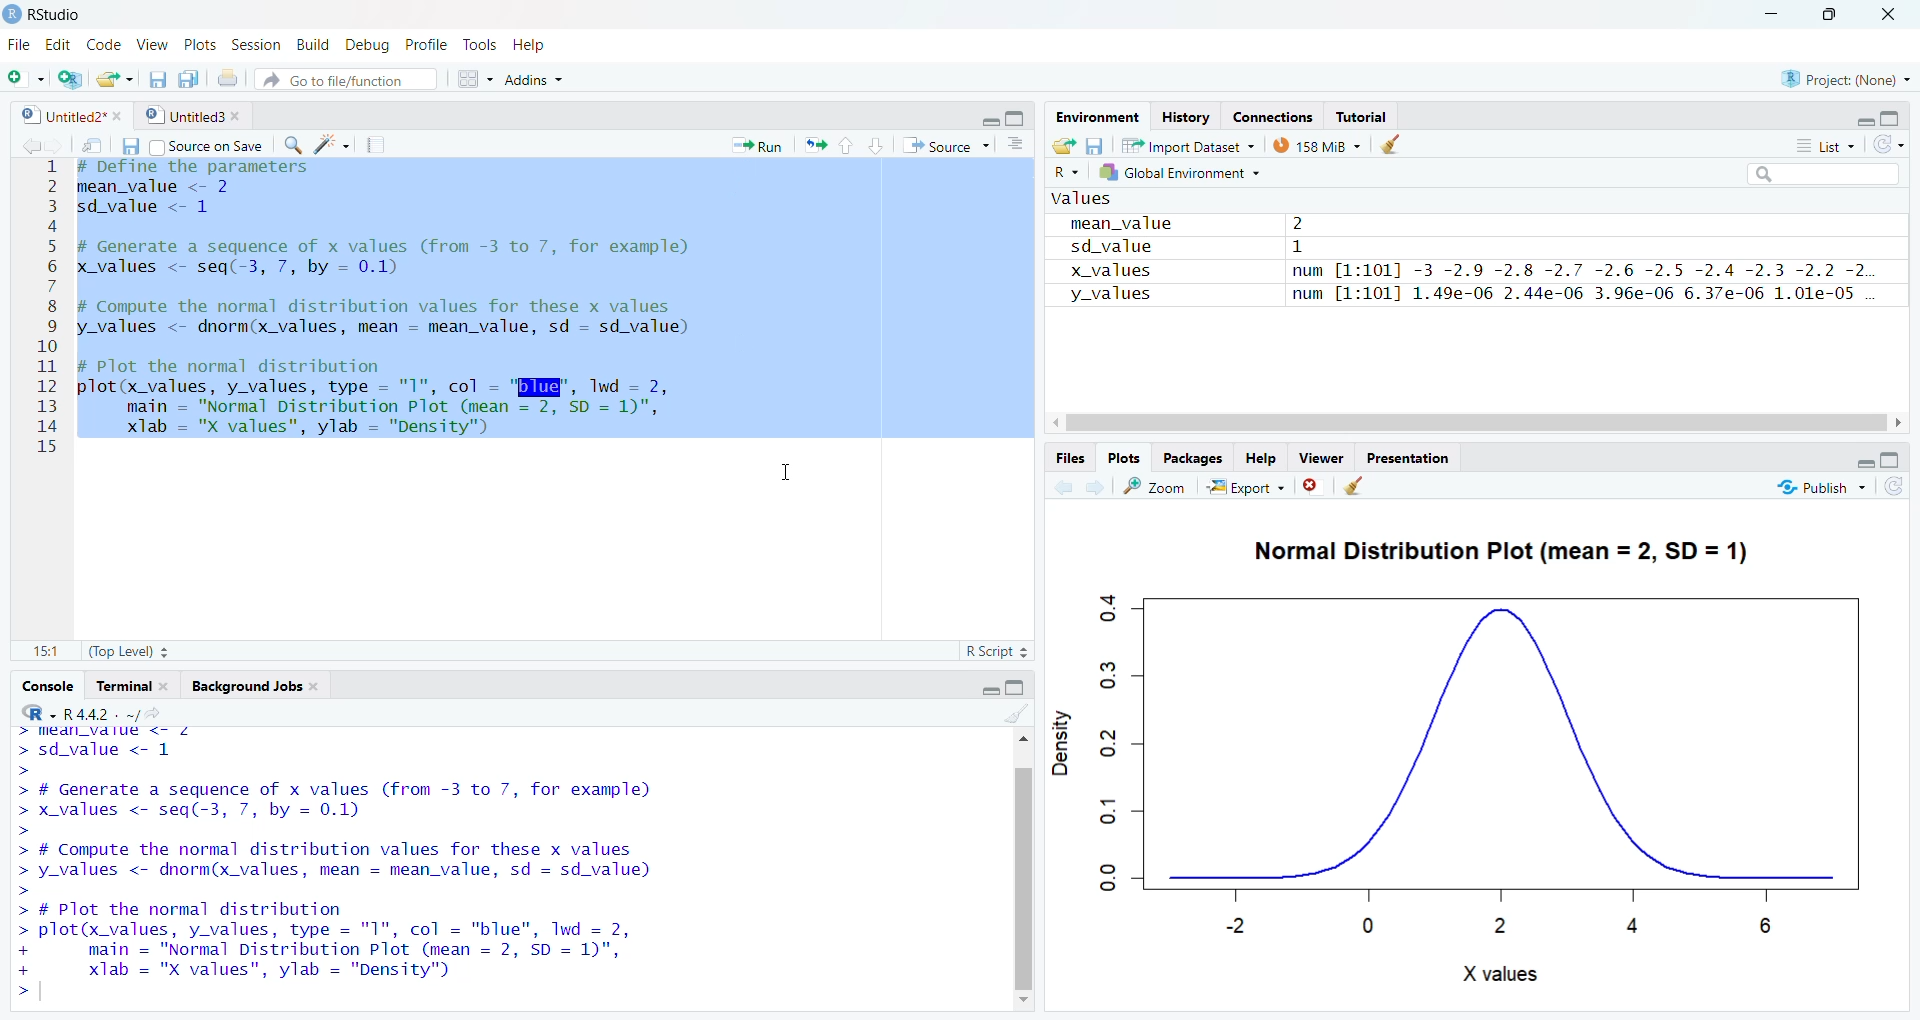 The height and width of the screenshot is (1020, 1920). I want to click on Untitled, so click(196, 114).